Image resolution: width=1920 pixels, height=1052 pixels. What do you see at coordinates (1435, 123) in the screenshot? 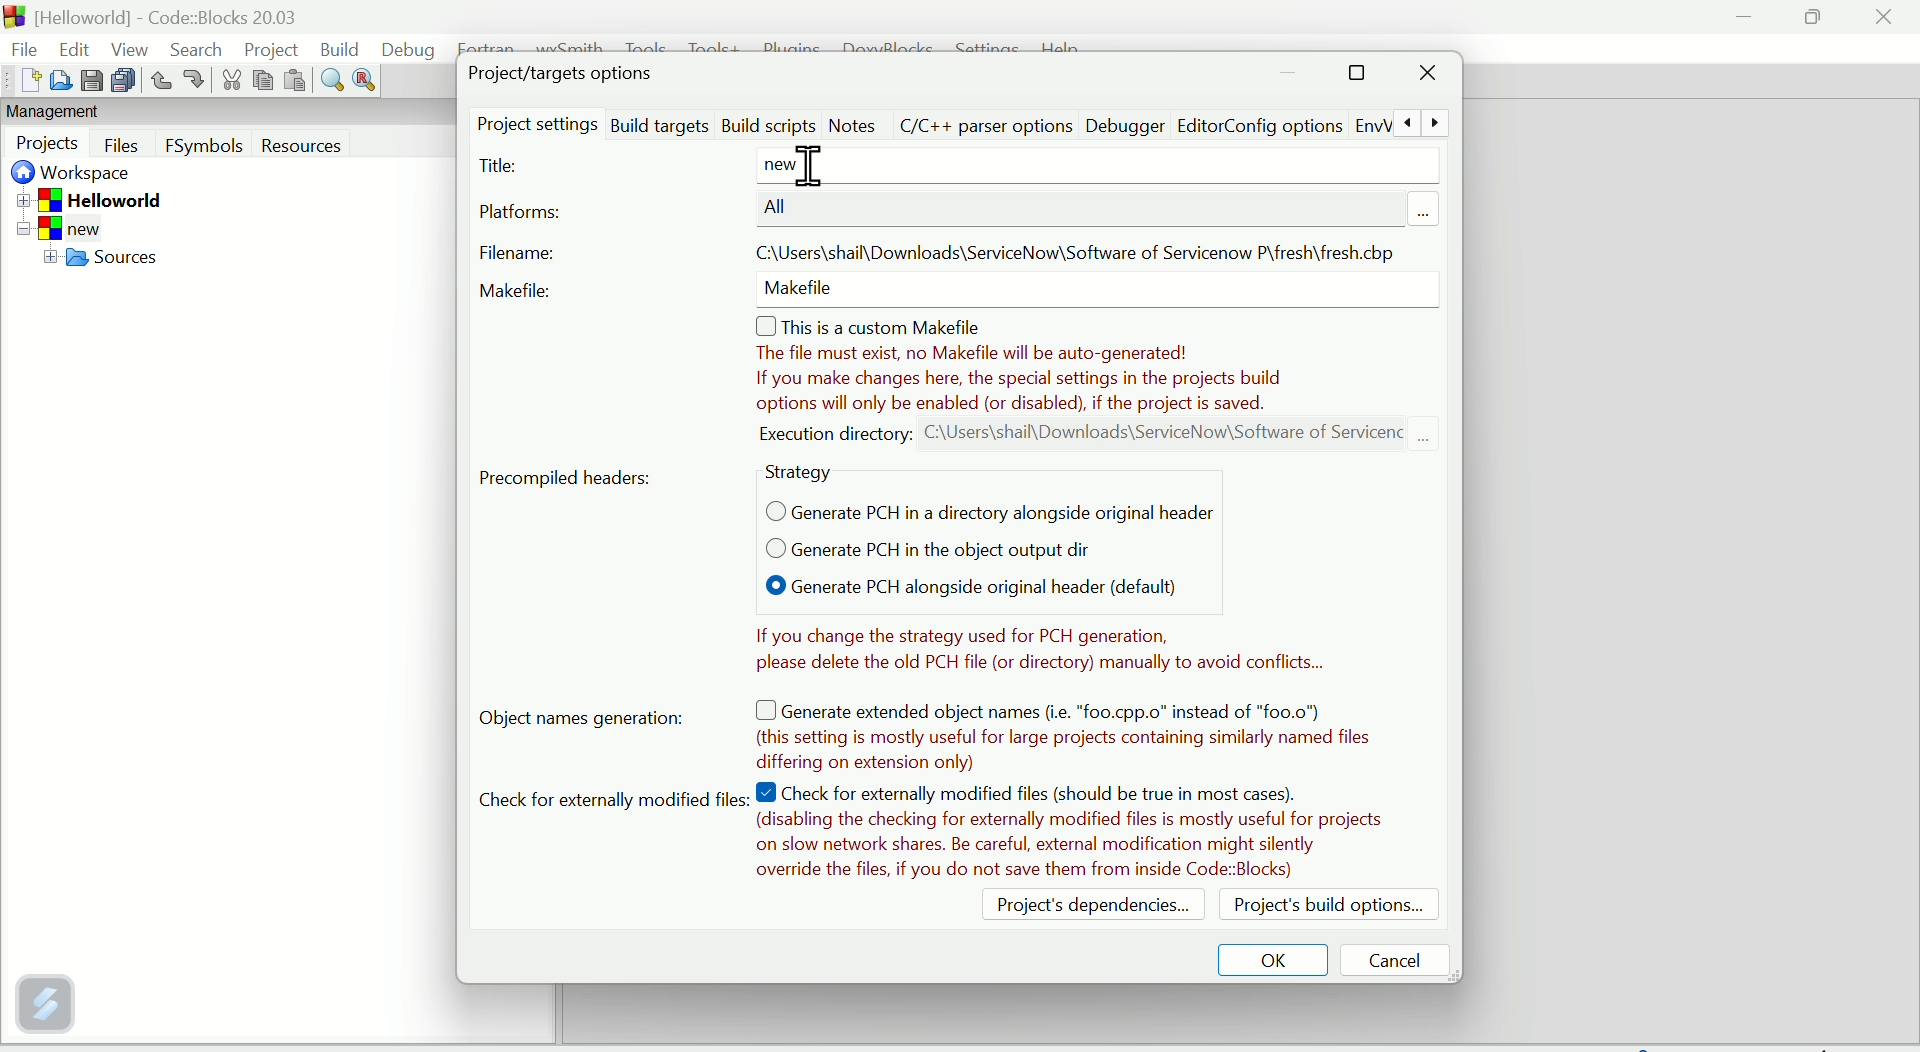
I see `Next` at bounding box center [1435, 123].